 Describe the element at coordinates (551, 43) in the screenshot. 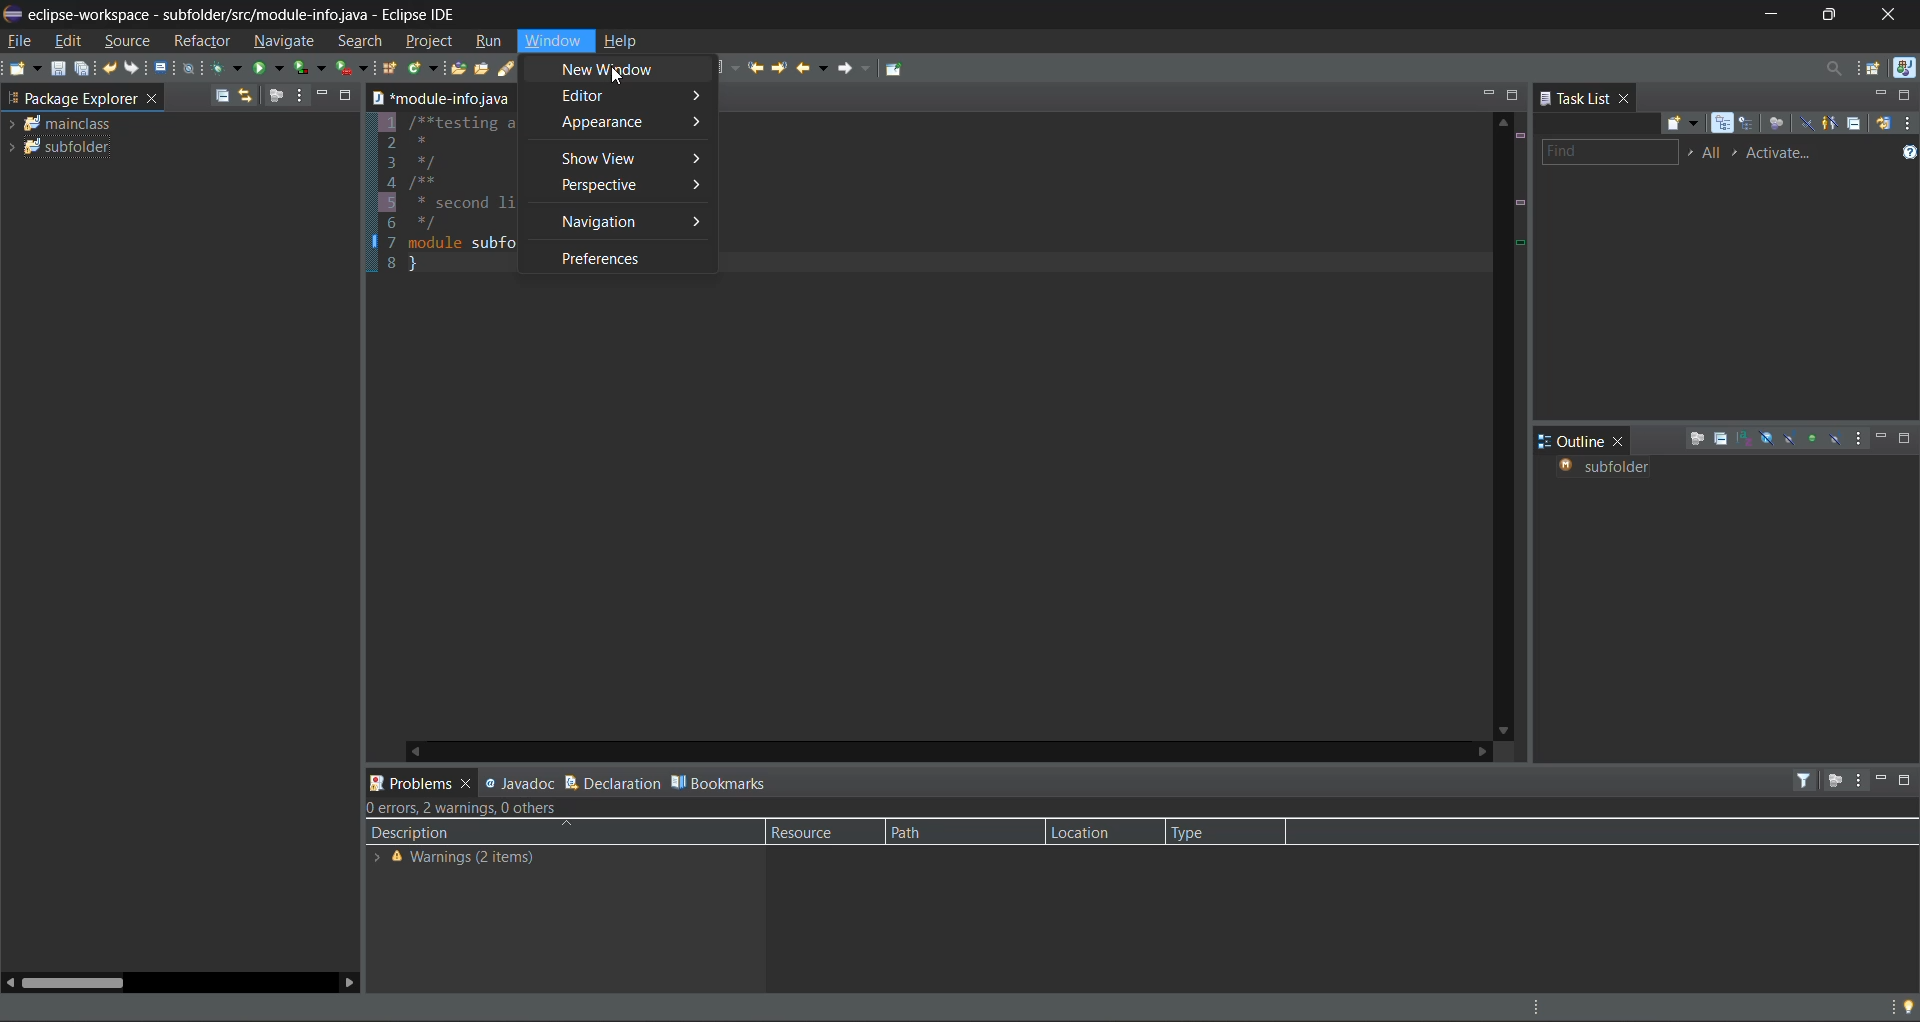

I see `window` at that location.